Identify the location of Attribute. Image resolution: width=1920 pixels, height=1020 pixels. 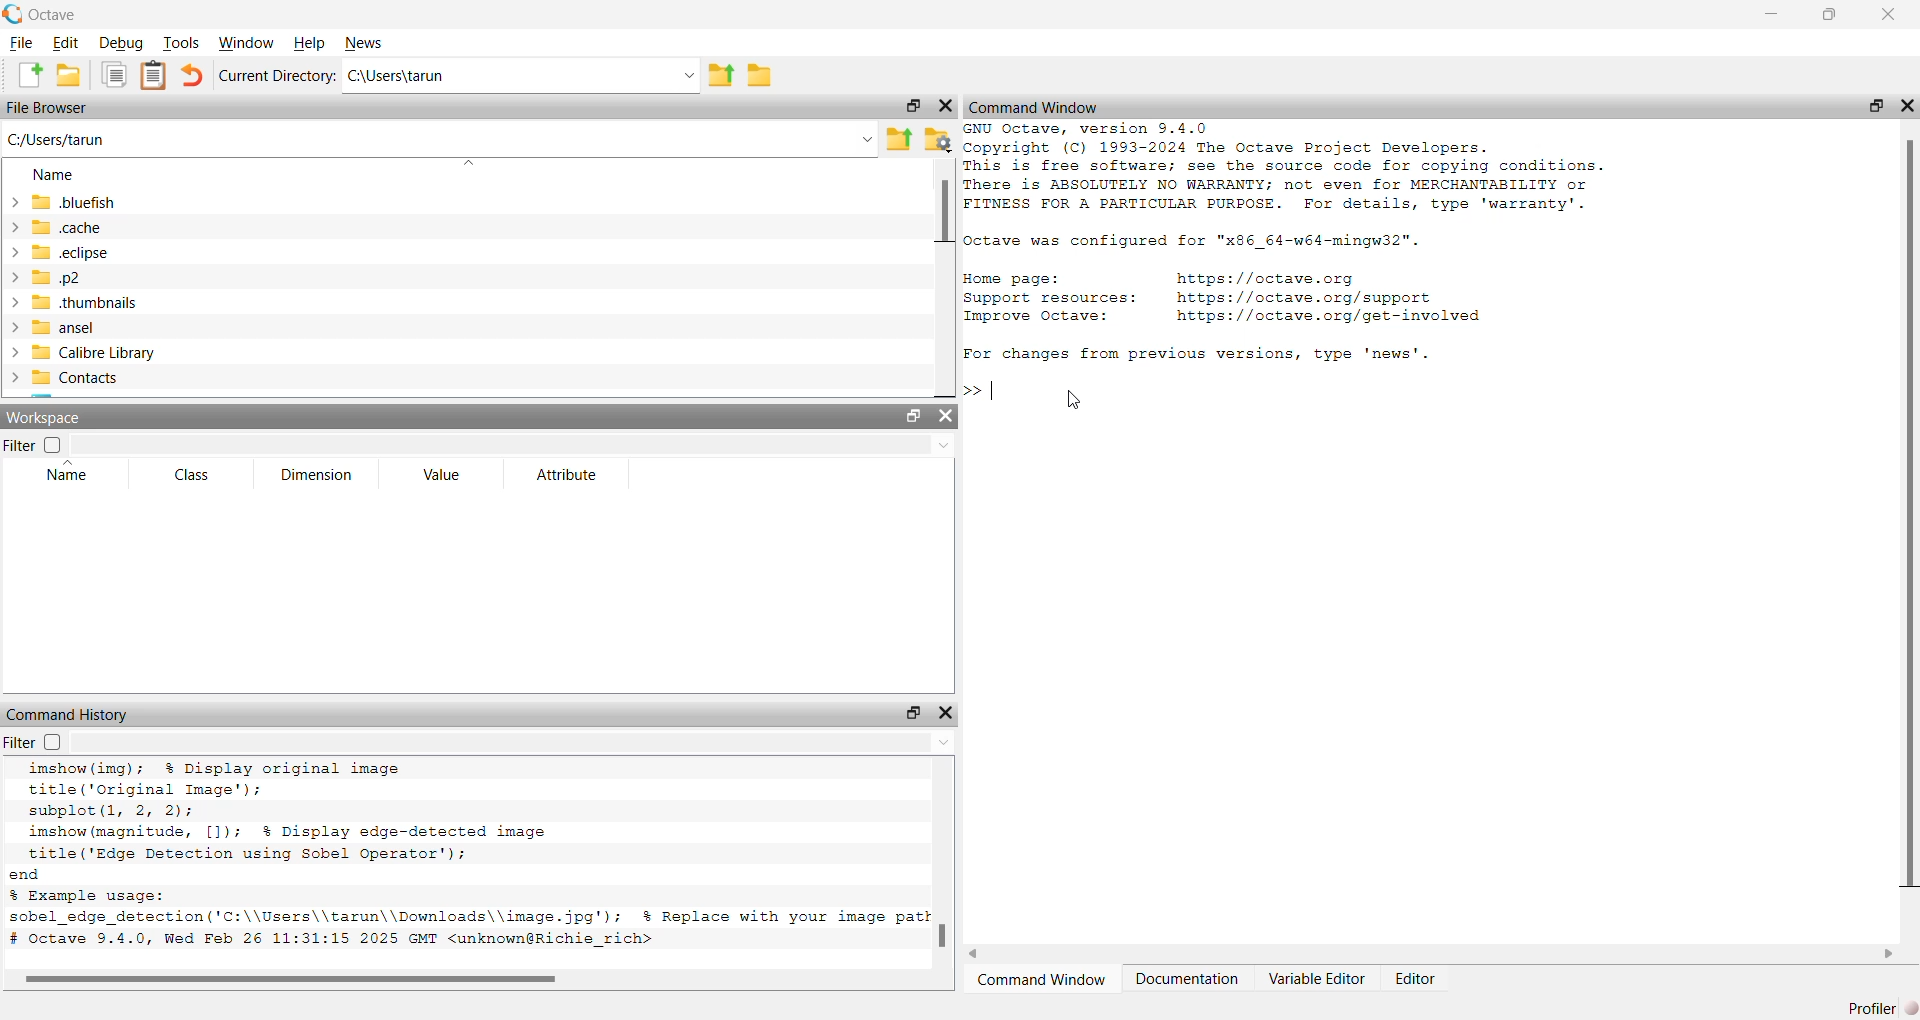
(569, 476).